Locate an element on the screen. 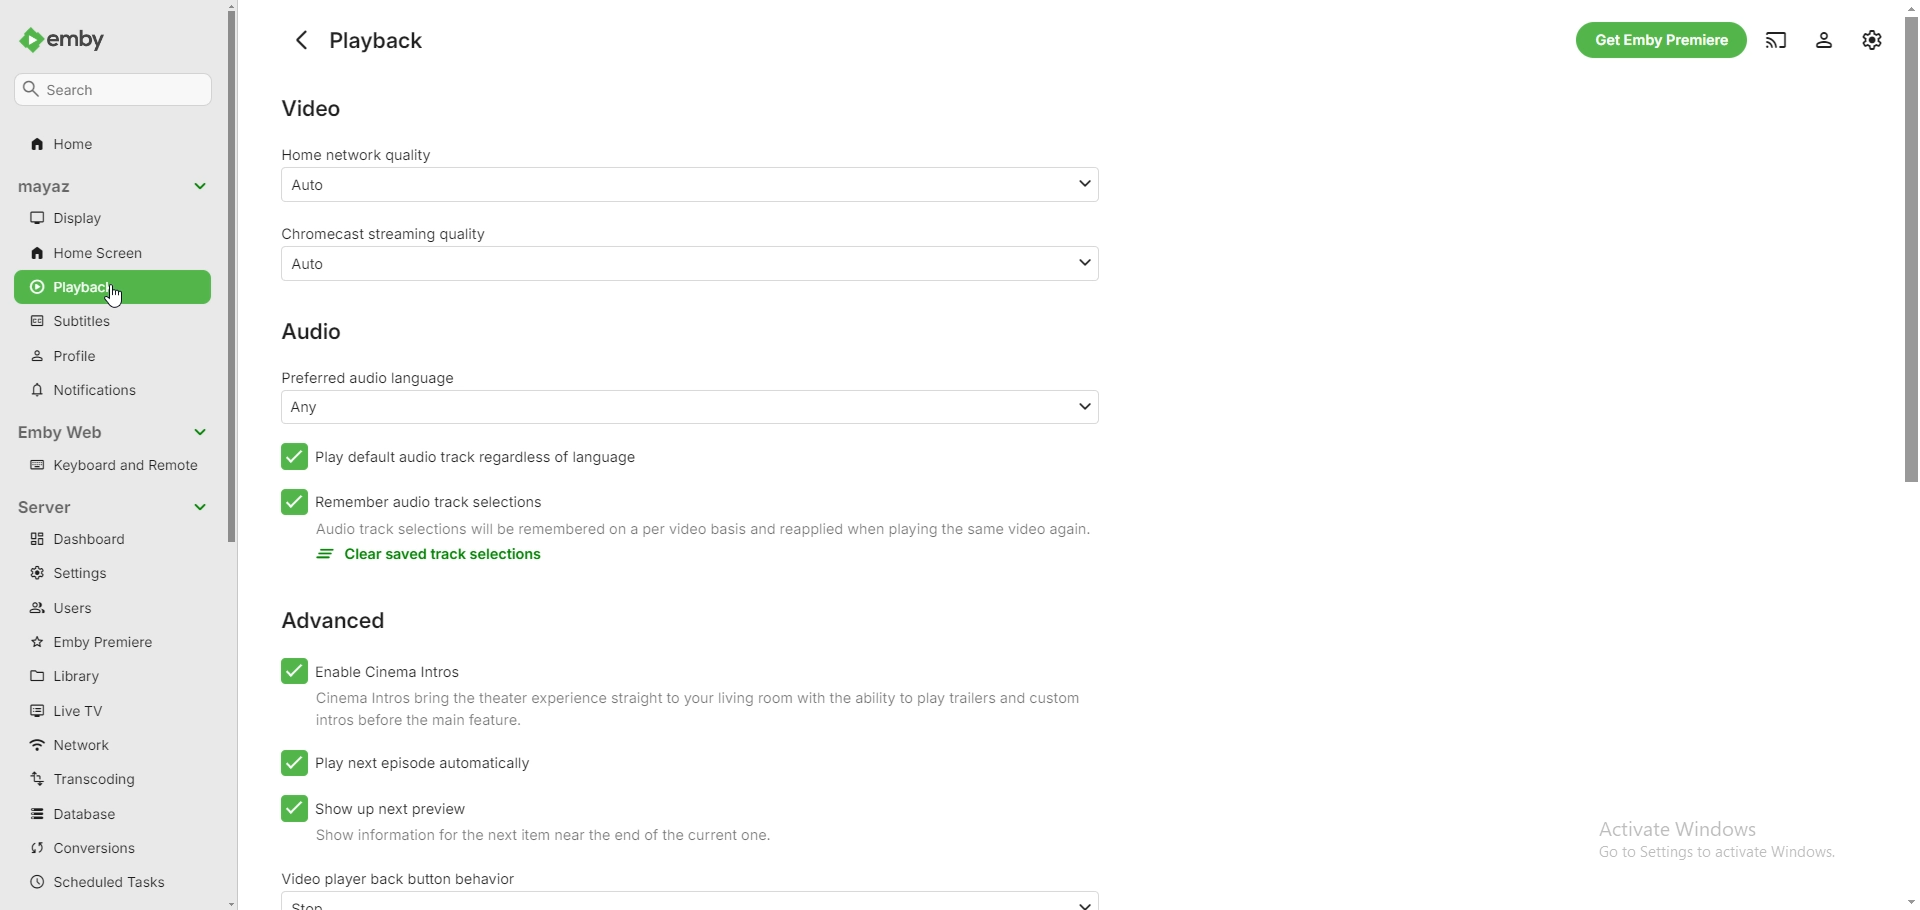  advanced is located at coordinates (334, 621).